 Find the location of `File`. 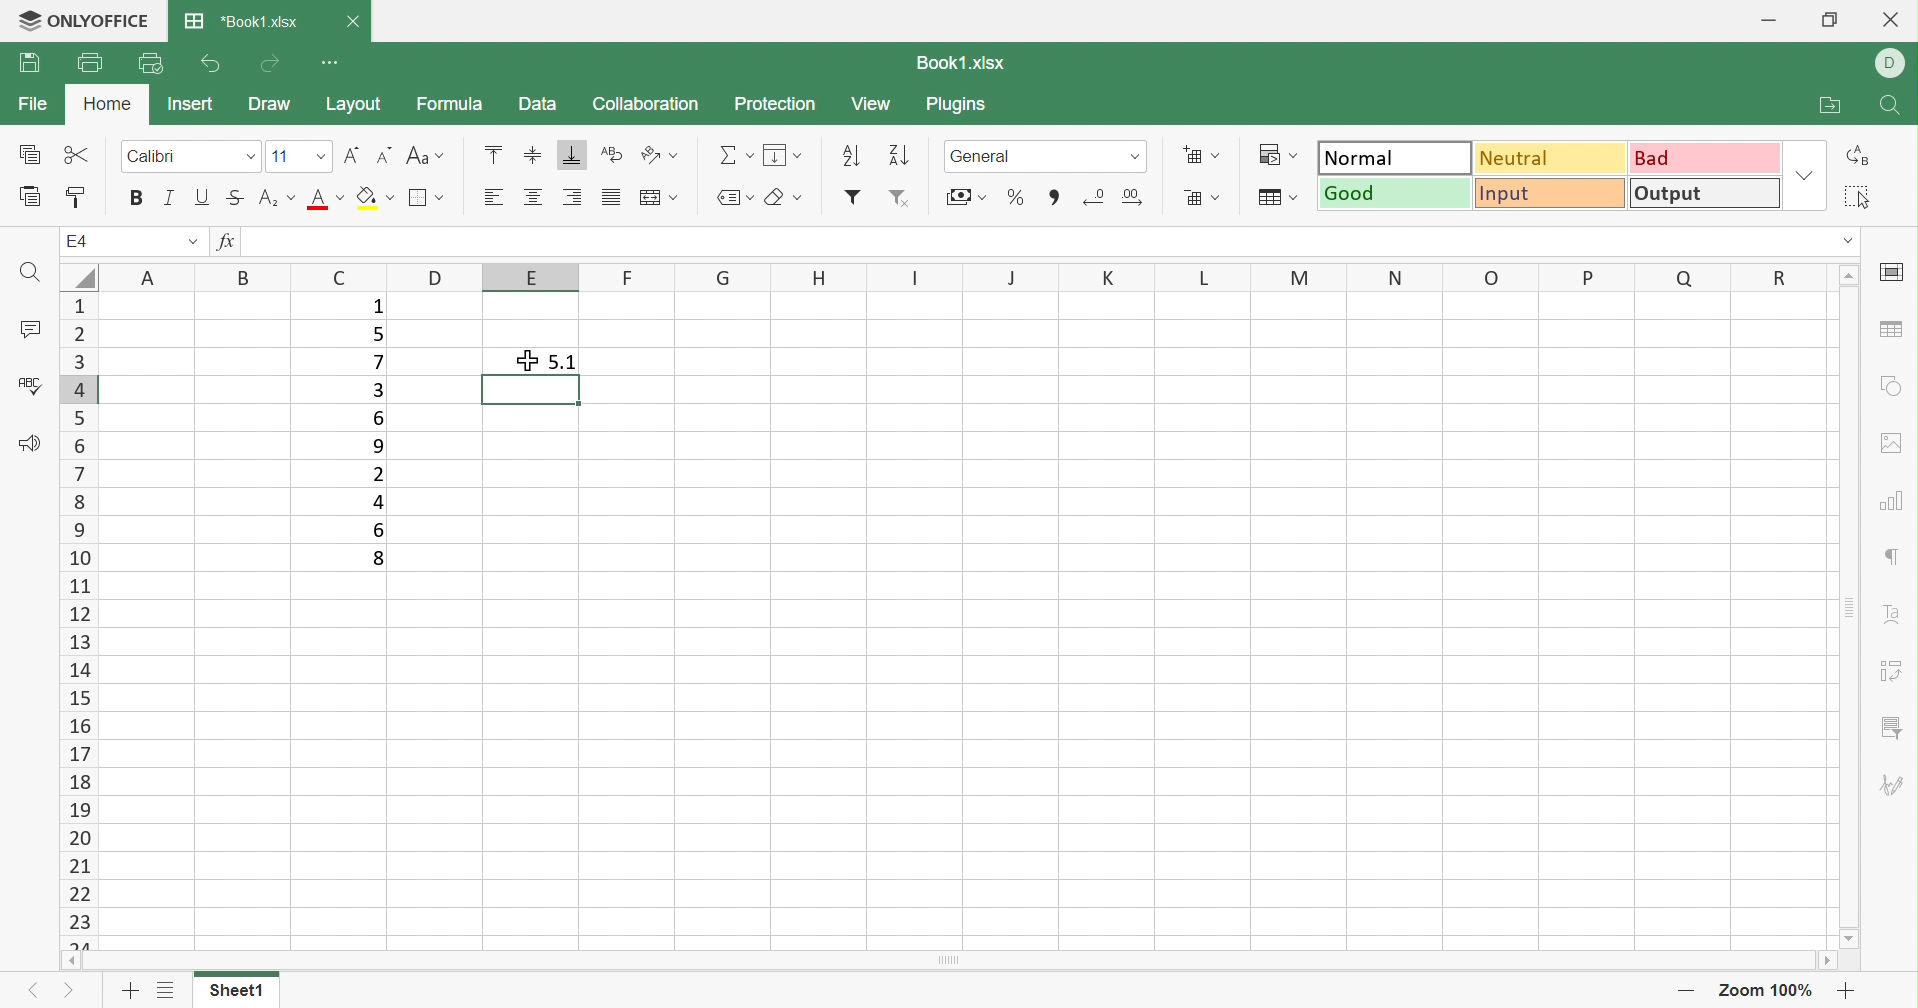

File is located at coordinates (34, 102).